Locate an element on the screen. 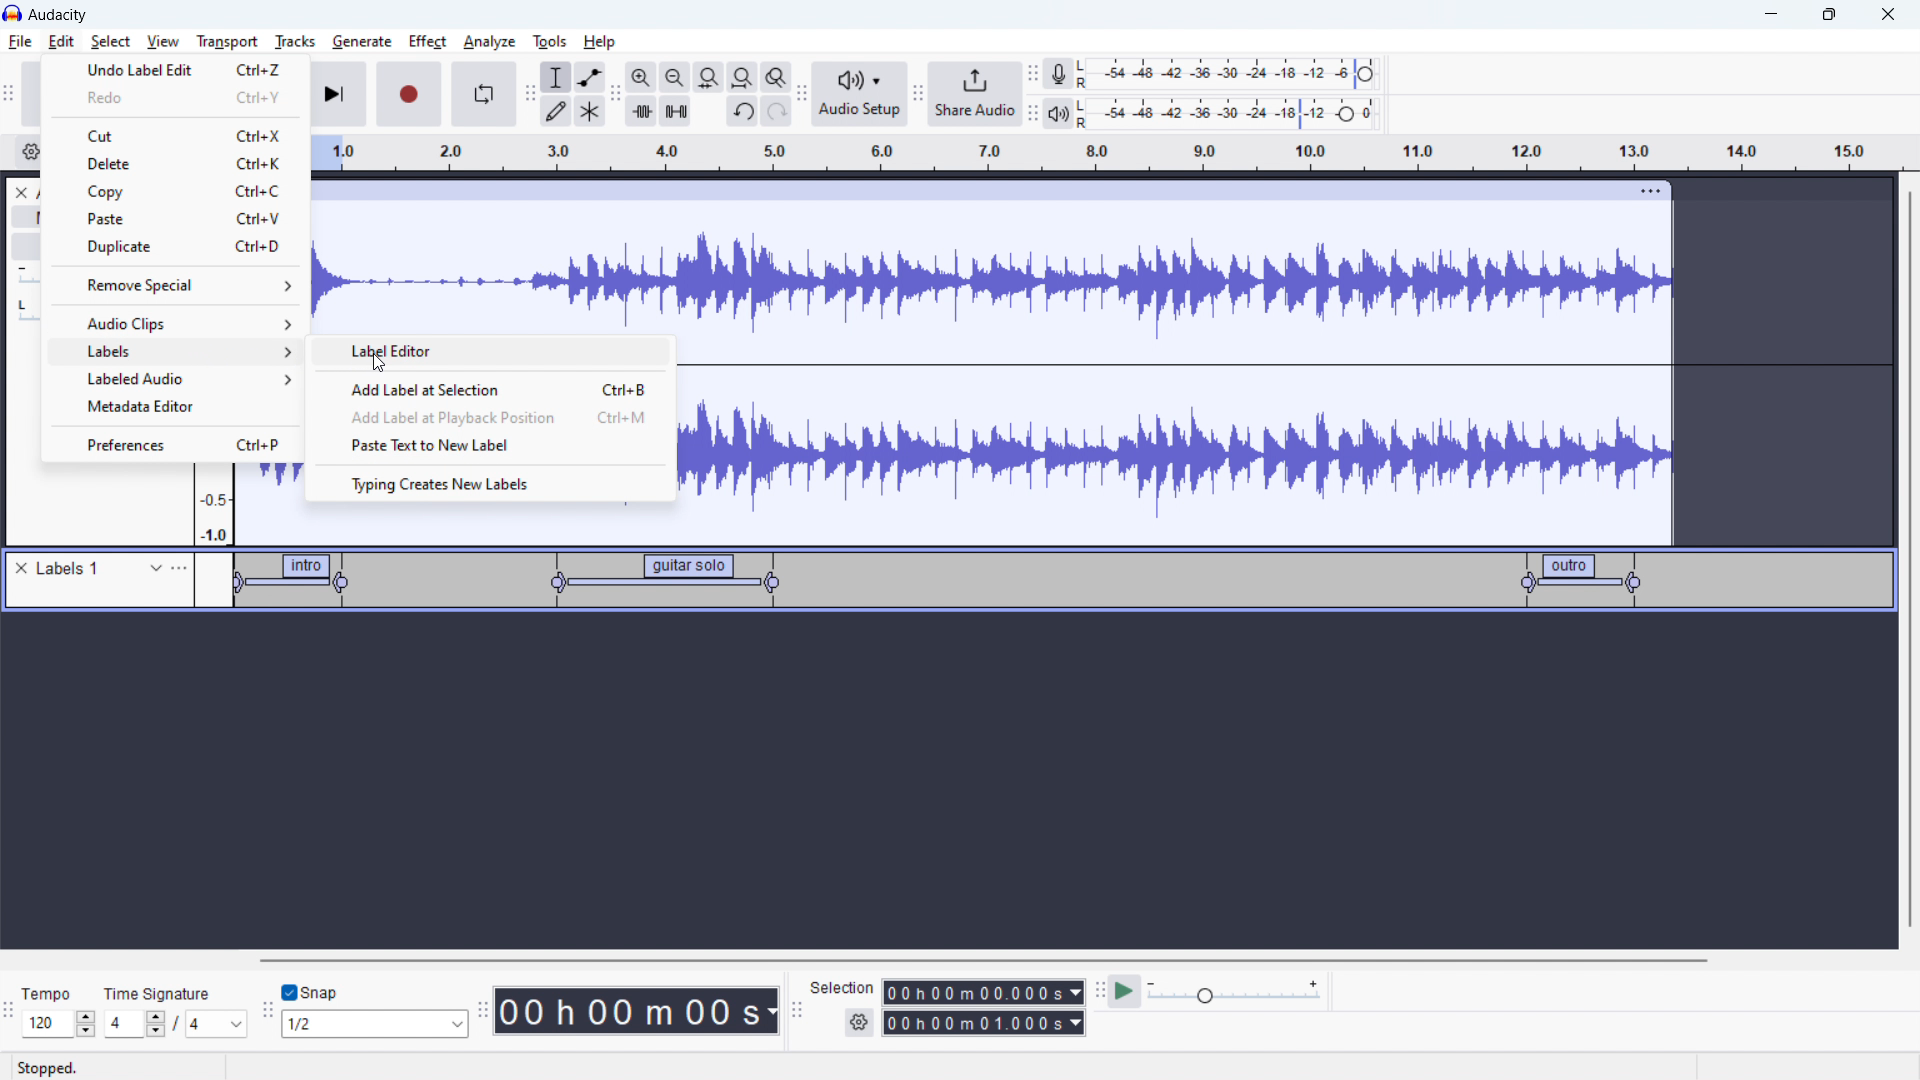  Labels is located at coordinates (186, 352).